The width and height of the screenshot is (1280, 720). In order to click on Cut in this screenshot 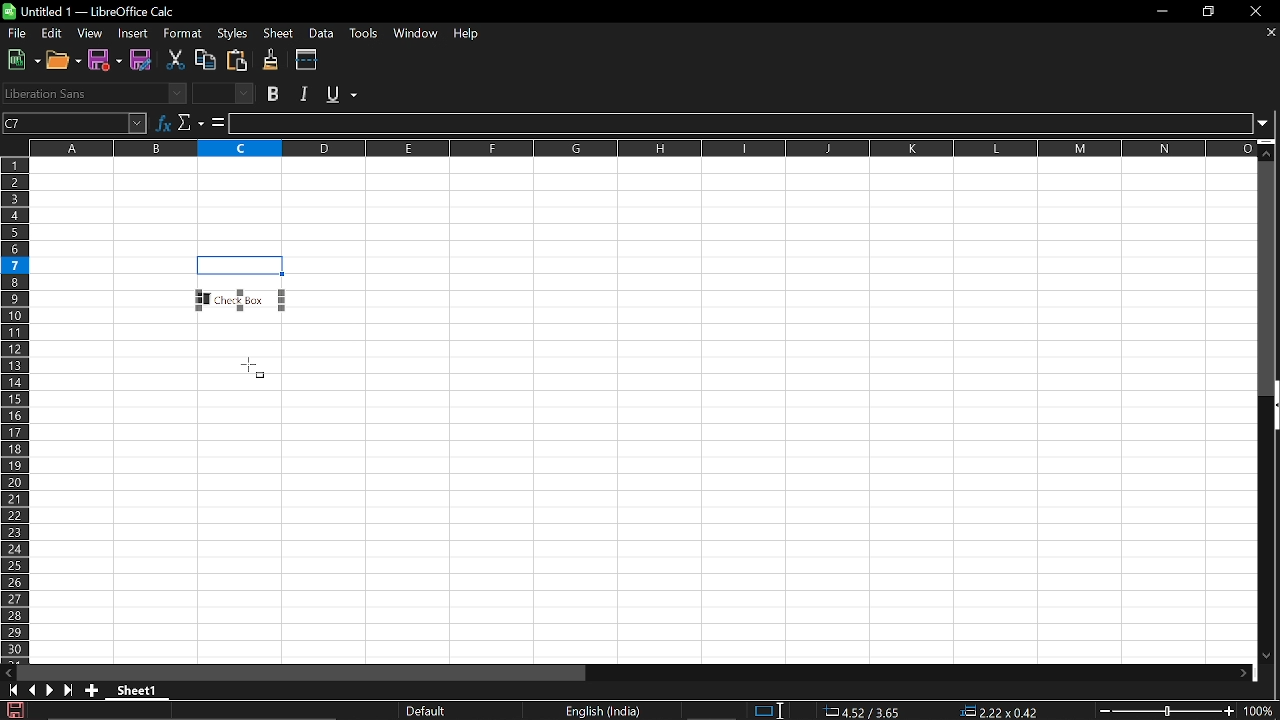, I will do `click(175, 60)`.